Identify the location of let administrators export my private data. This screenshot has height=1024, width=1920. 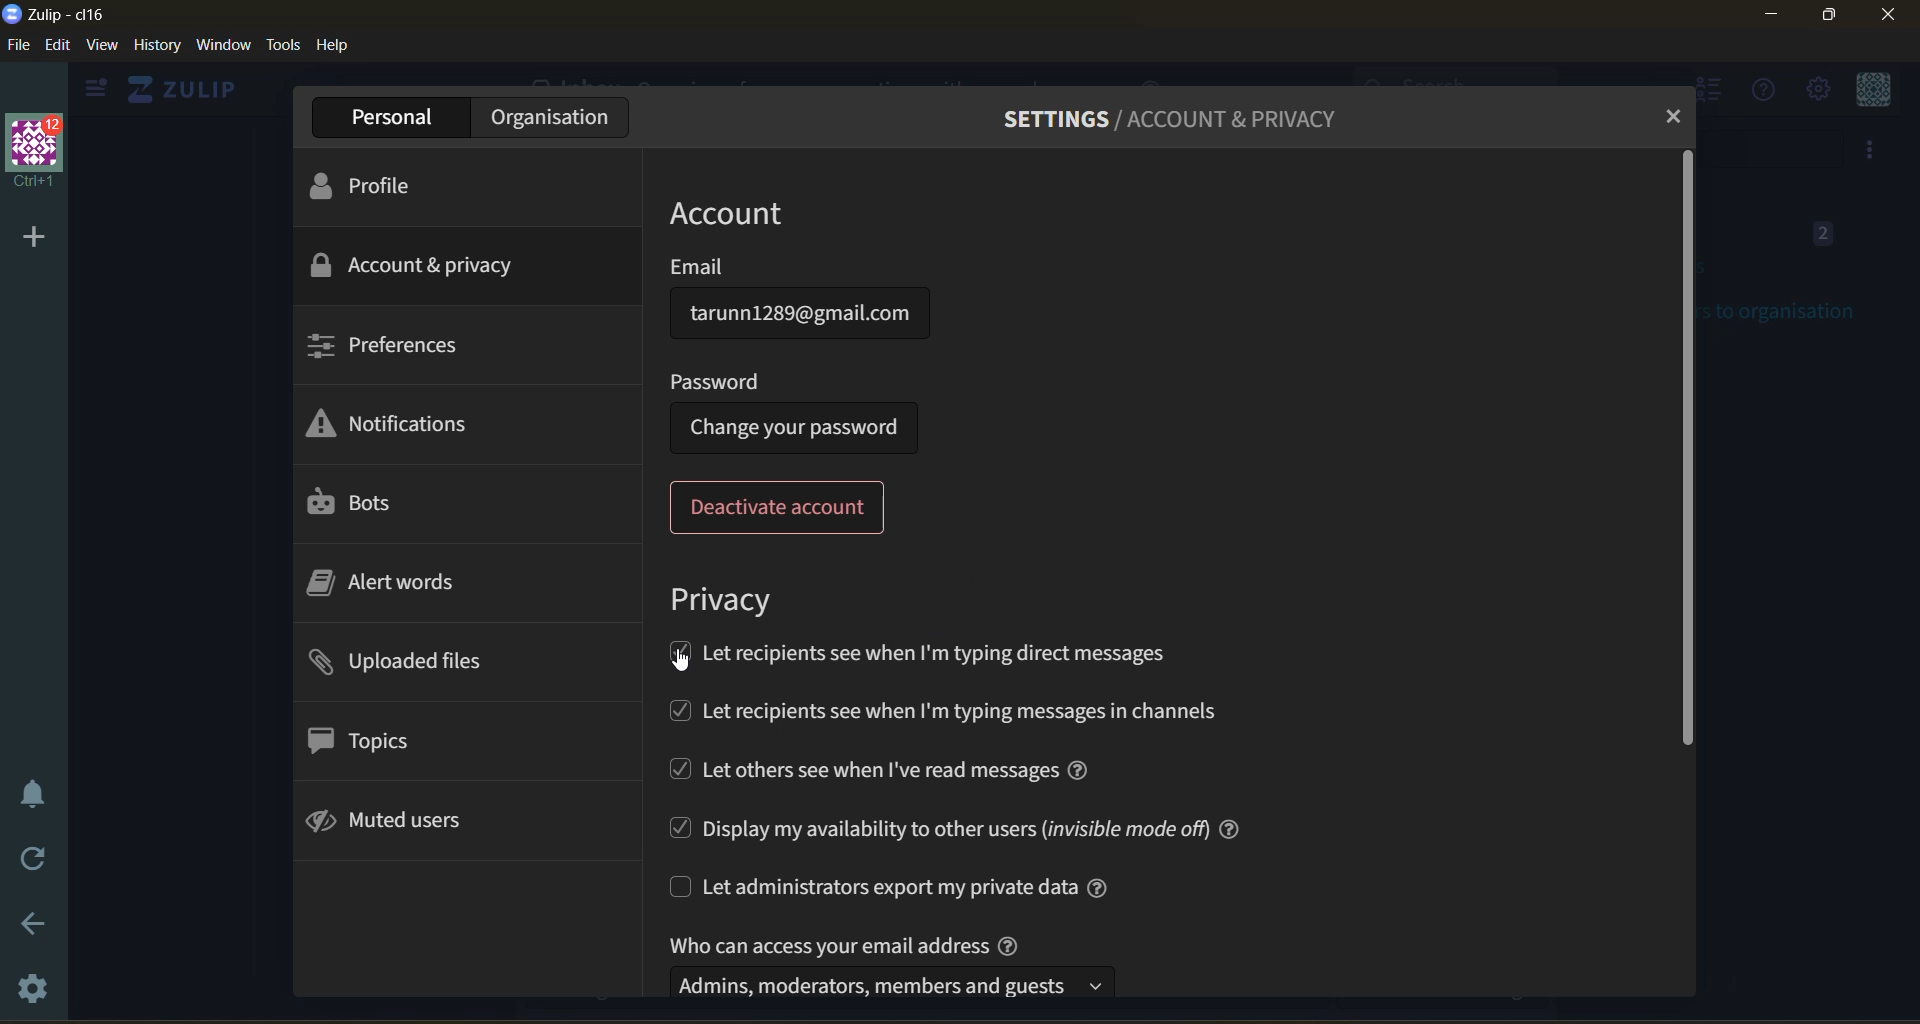
(911, 887).